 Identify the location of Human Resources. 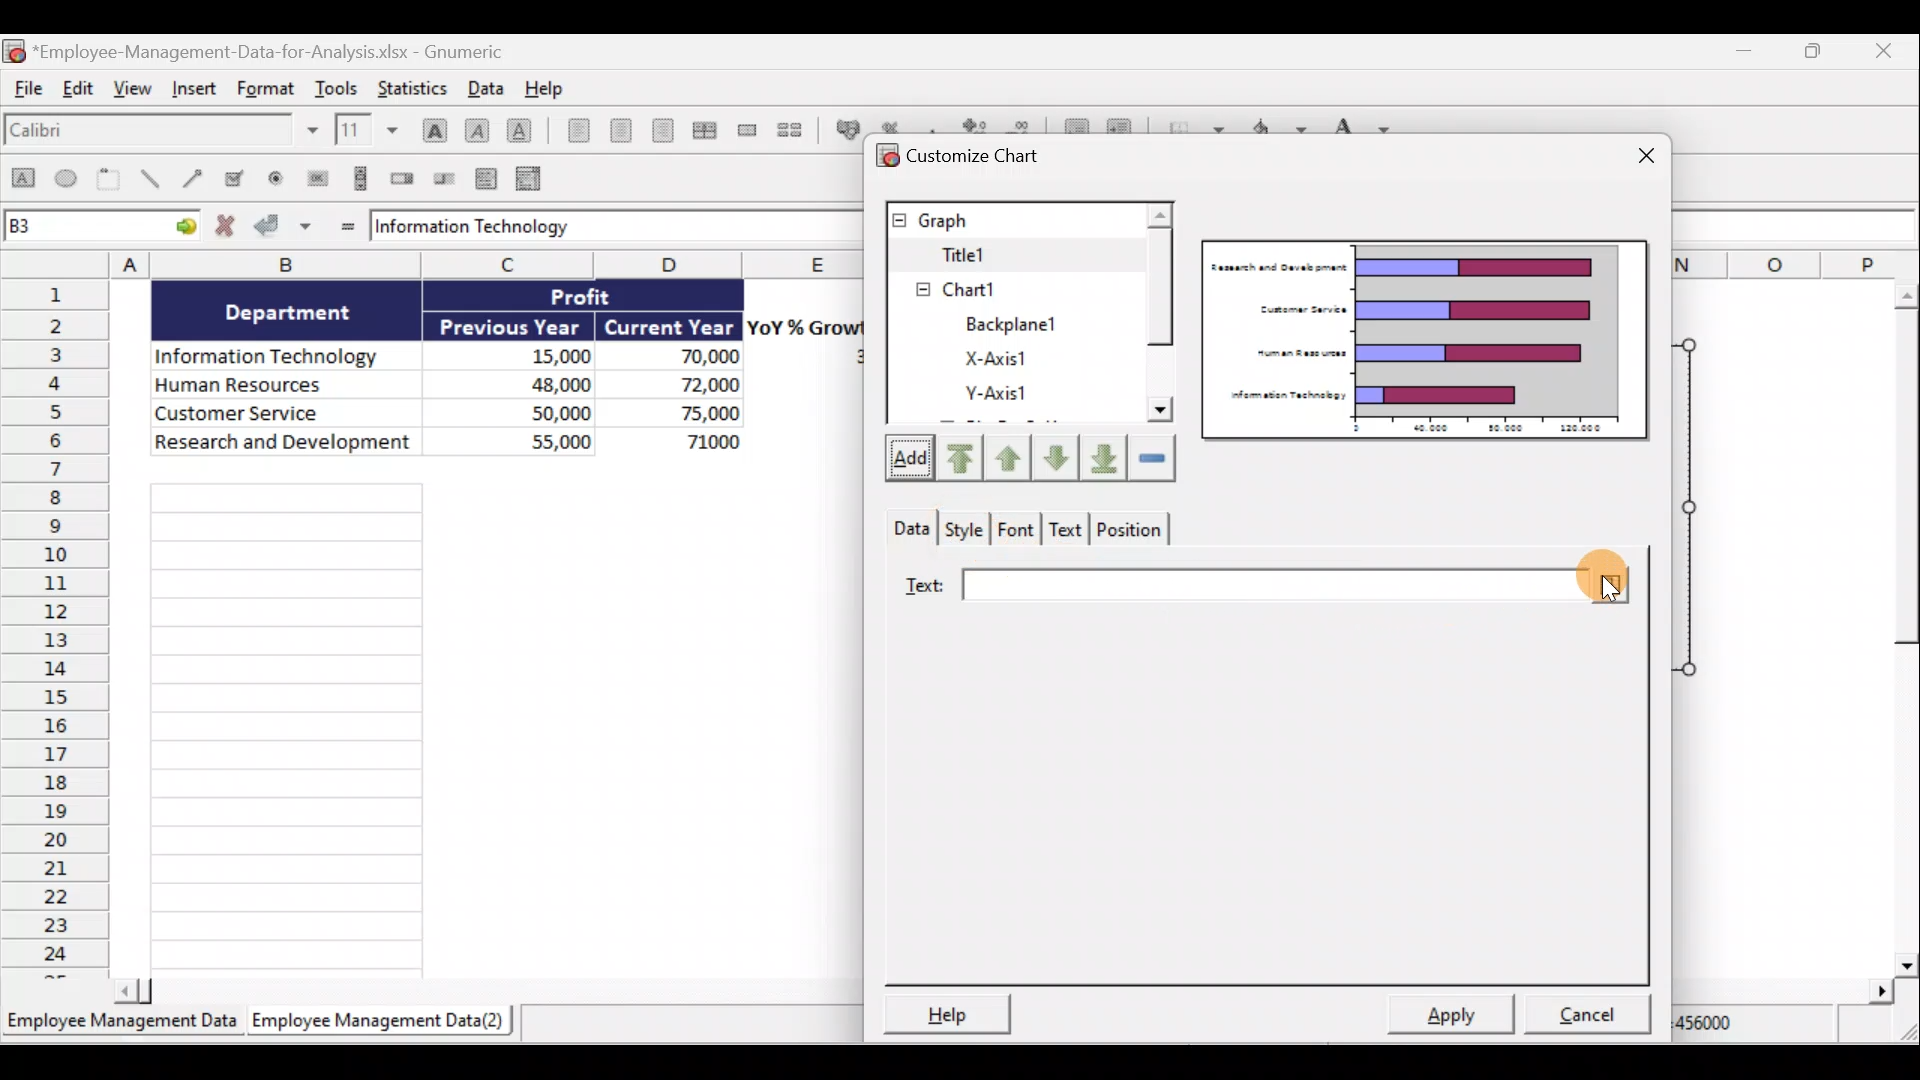
(278, 386).